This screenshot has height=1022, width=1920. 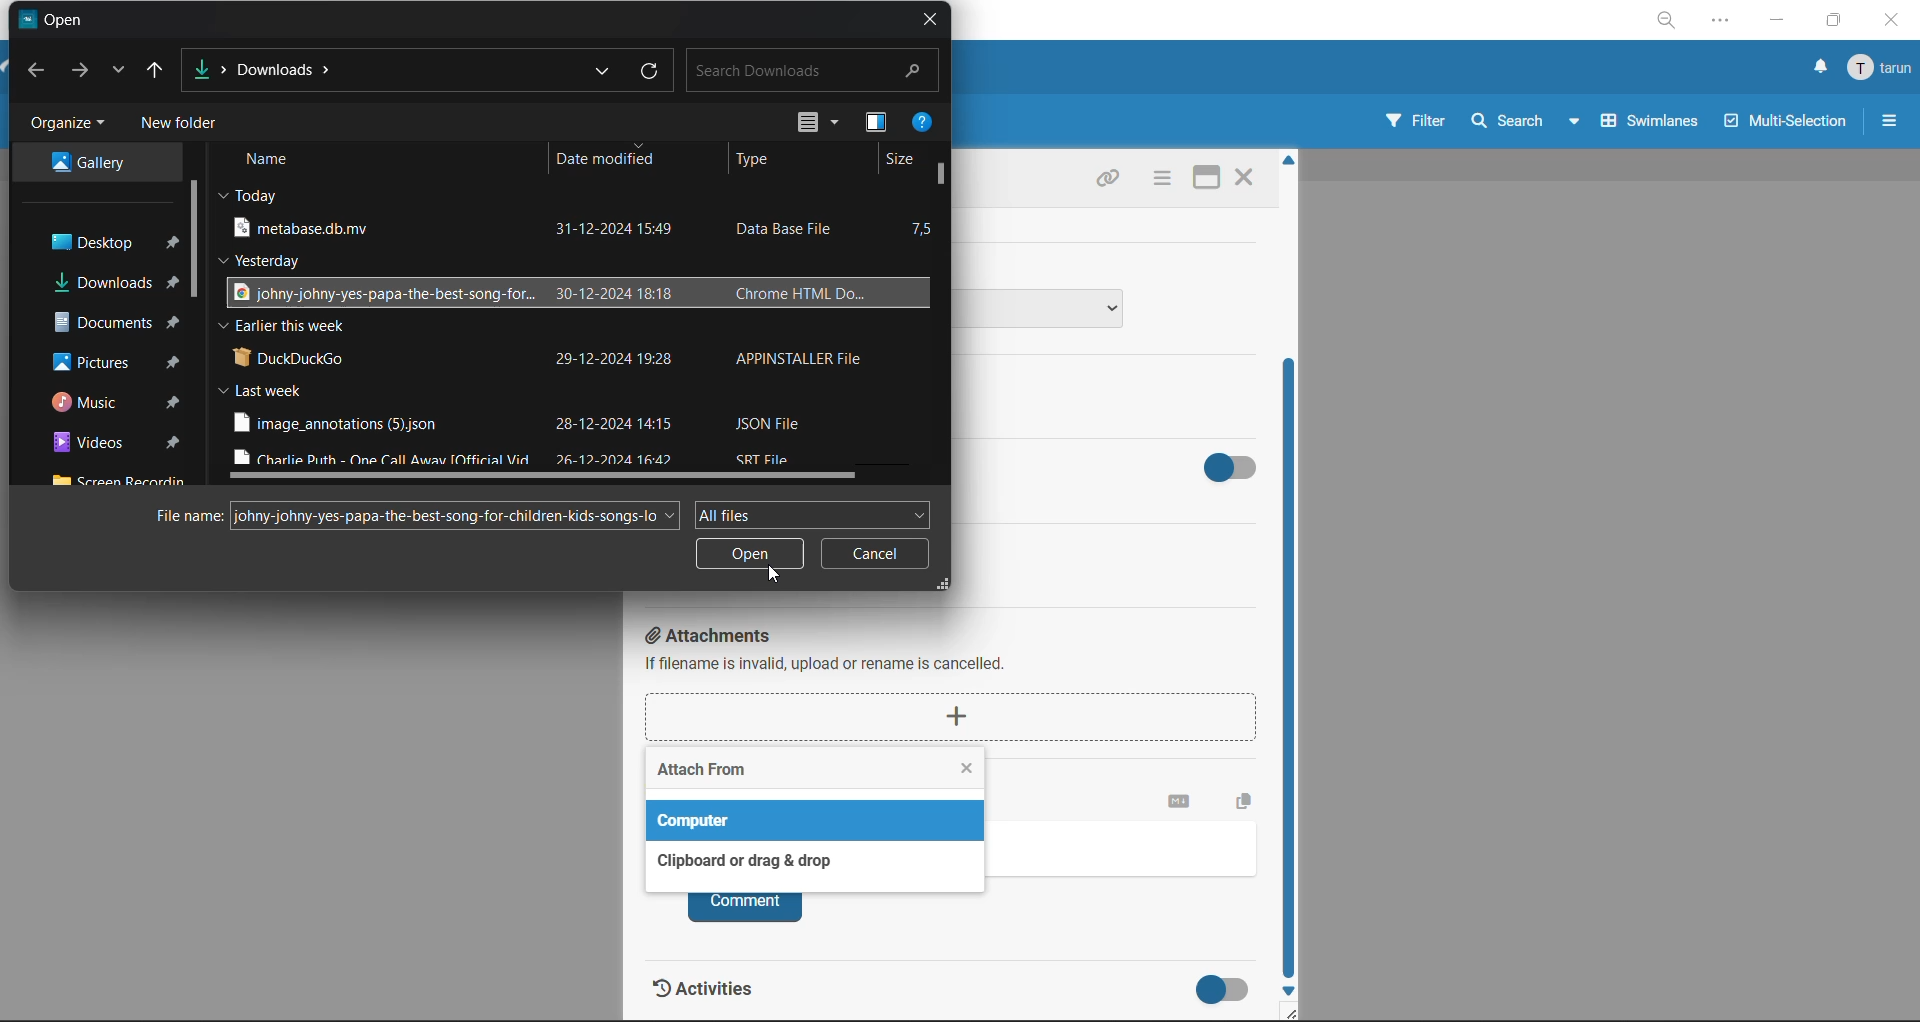 What do you see at coordinates (1107, 181) in the screenshot?
I see `copy link` at bounding box center [1107, 181].